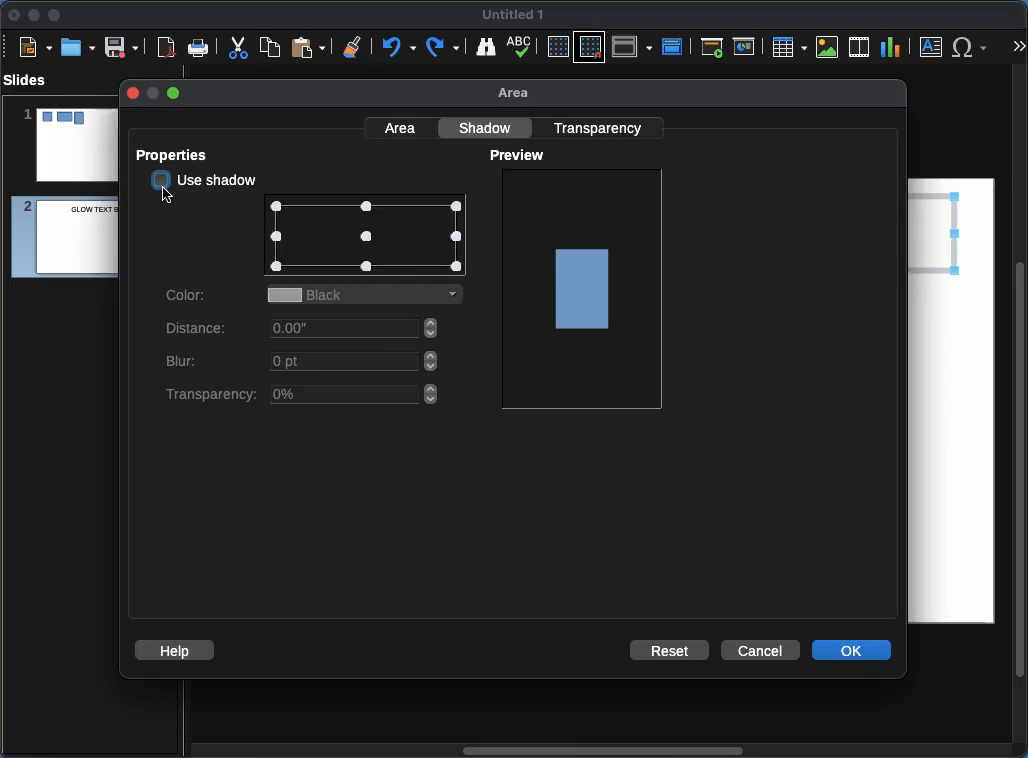 The width and height of the screenshot is (1028, 758). I want to click on OK, so click(853, 649).